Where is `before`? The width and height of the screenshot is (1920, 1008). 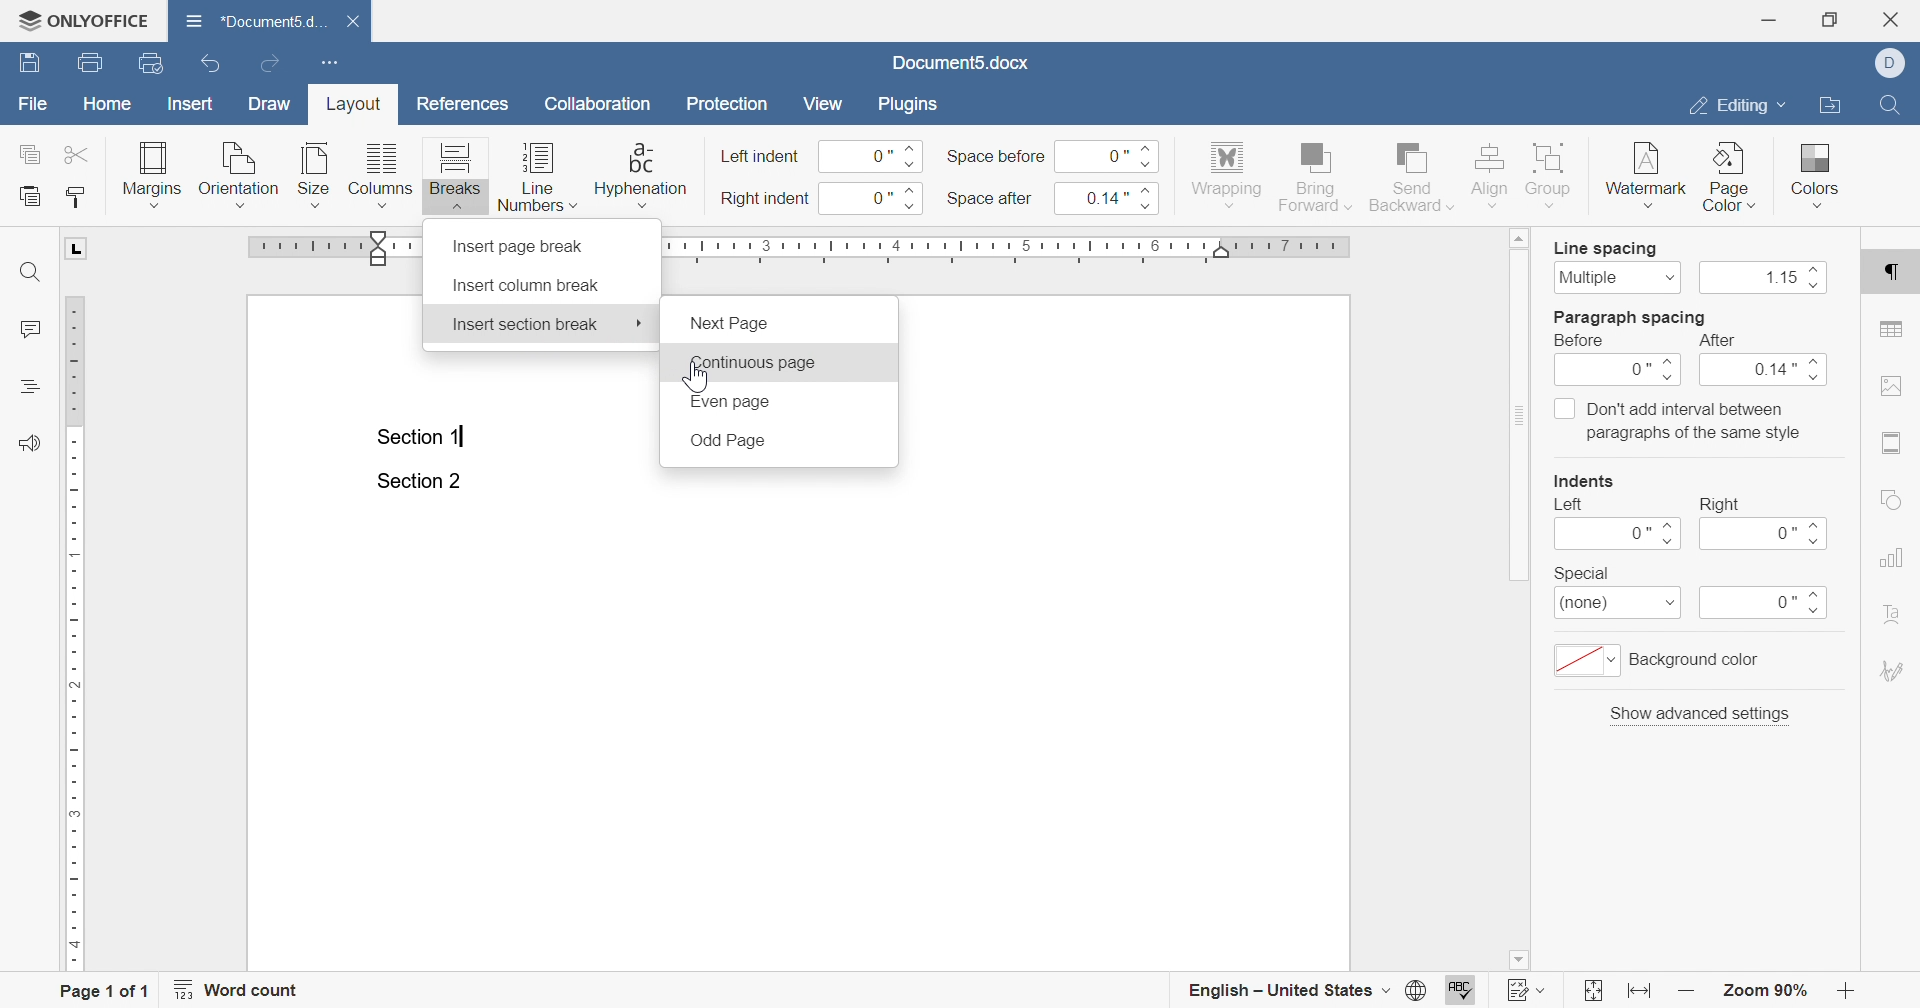
before is located at coordinates (1583, 341).